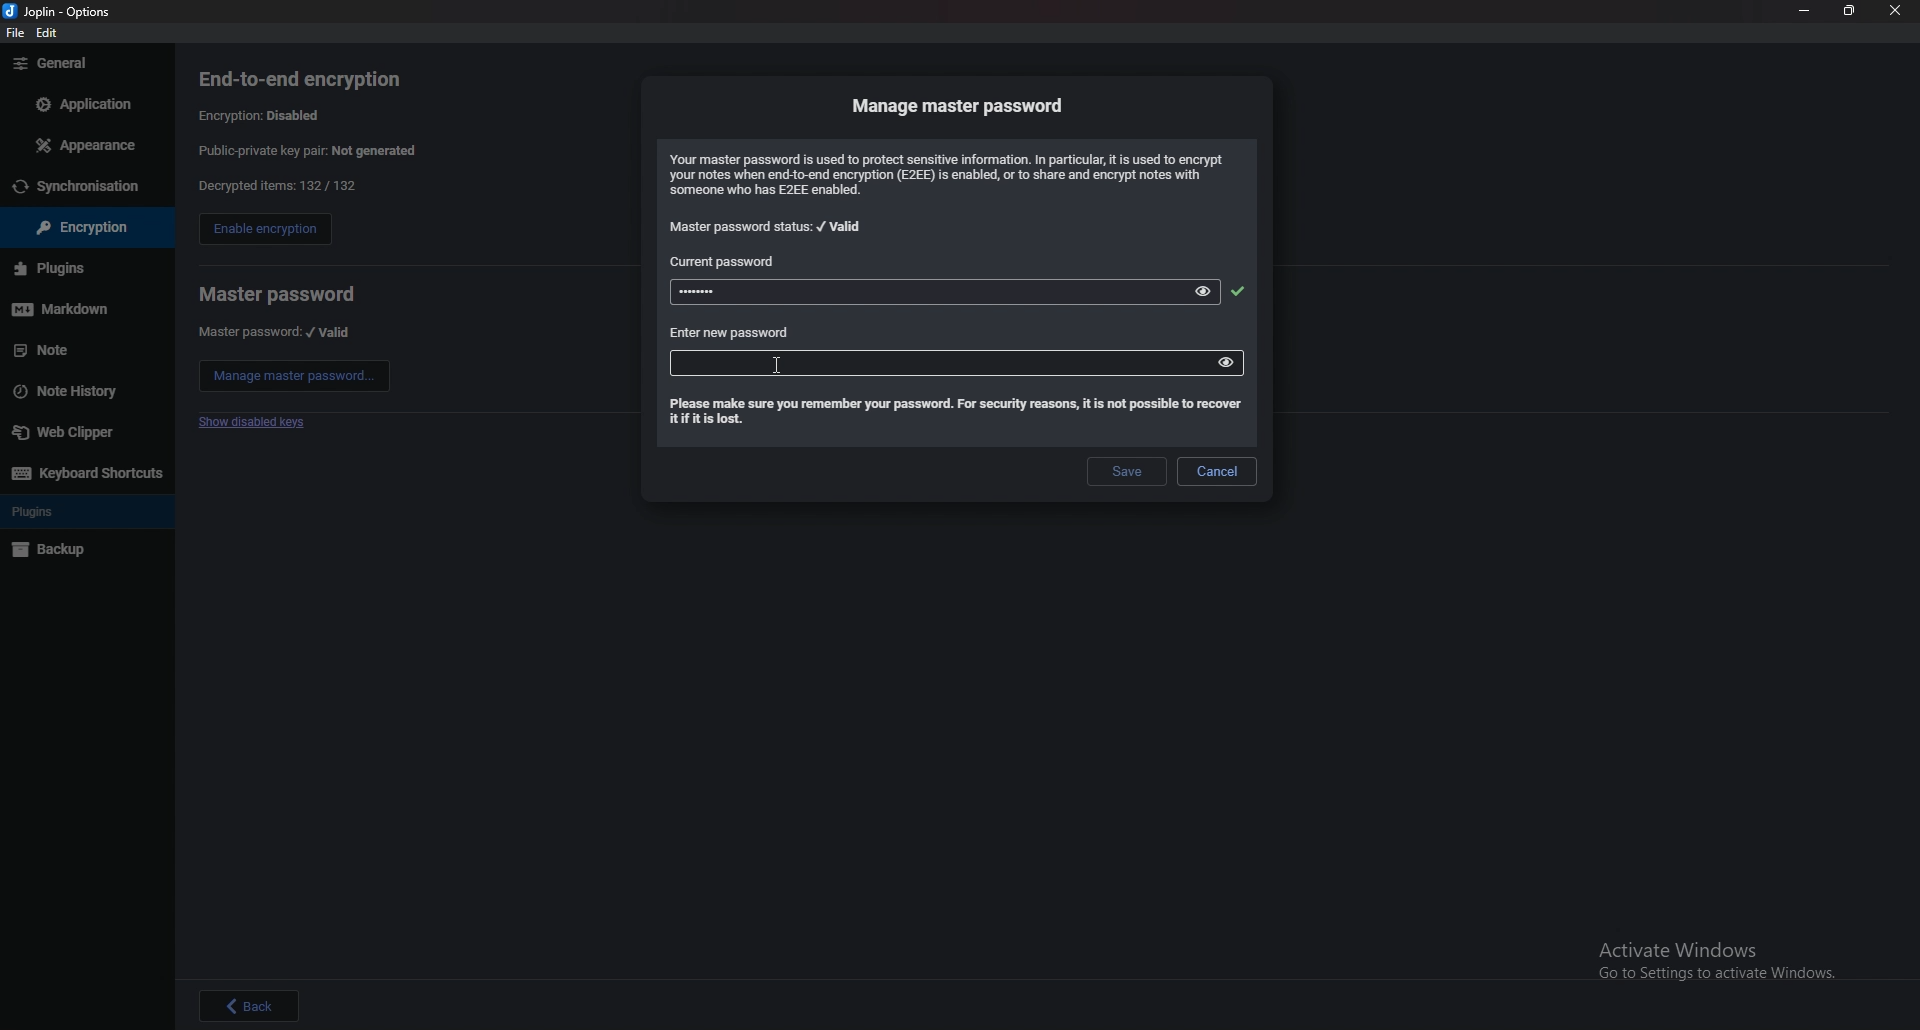  What do you see at coordinates (1804, 11) in the screenshot?
I see `minimize` at bounding box center [1804, 11].